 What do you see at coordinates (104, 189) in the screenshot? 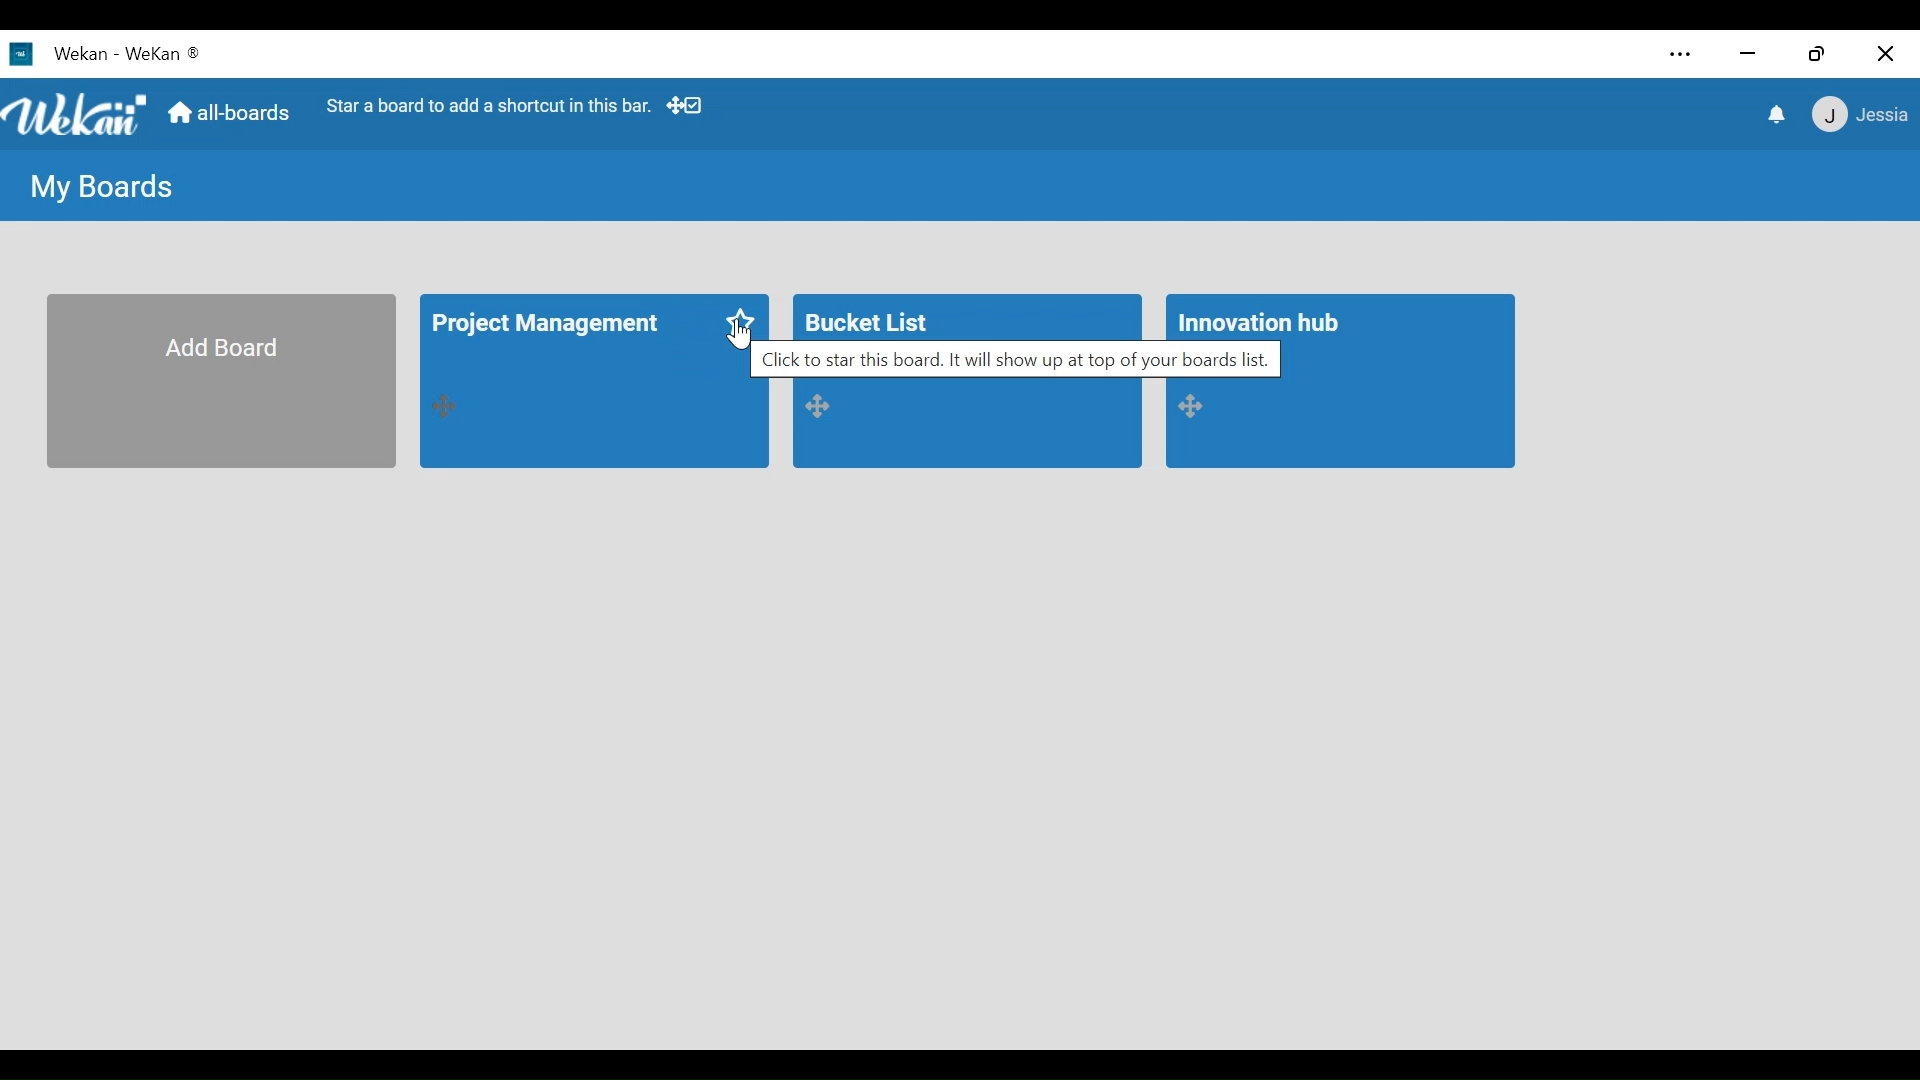
I see `My Boards` at bounding box center [104, 189].